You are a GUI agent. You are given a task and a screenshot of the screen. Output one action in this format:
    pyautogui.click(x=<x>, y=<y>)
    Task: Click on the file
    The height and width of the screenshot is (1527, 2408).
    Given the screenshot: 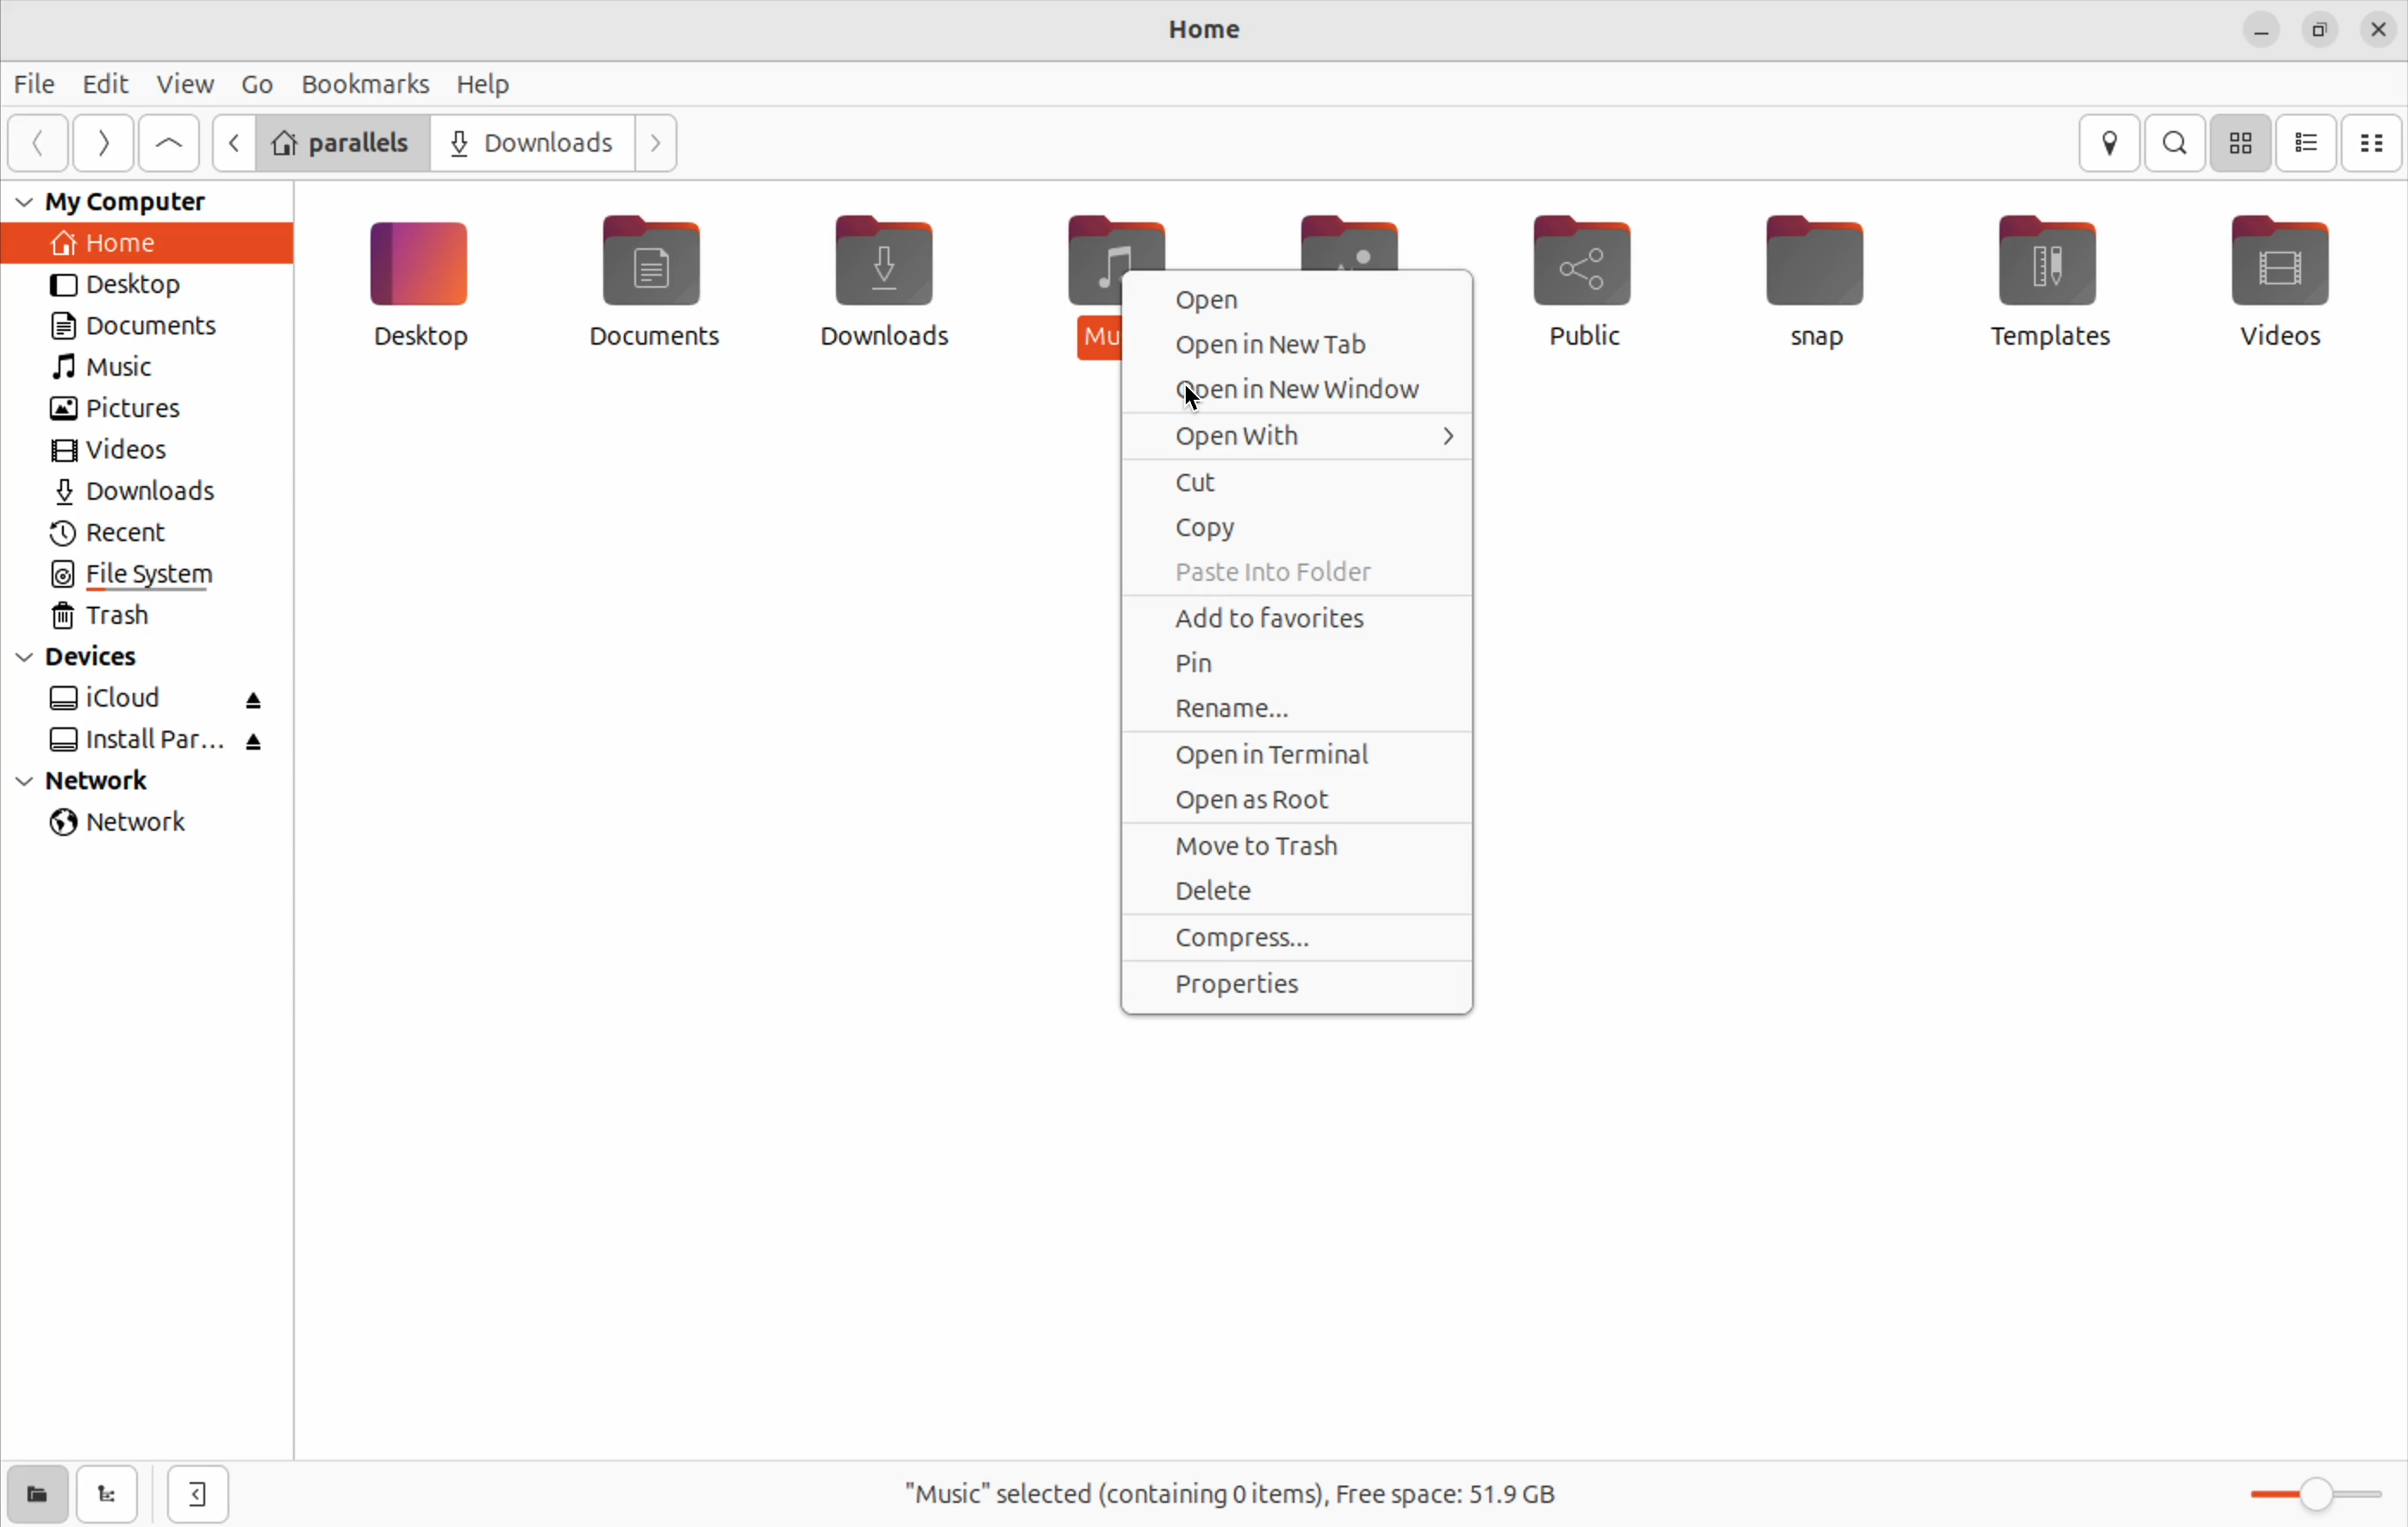 What is the action you would take?
    pyautogui.click(x=31, y=84)
    